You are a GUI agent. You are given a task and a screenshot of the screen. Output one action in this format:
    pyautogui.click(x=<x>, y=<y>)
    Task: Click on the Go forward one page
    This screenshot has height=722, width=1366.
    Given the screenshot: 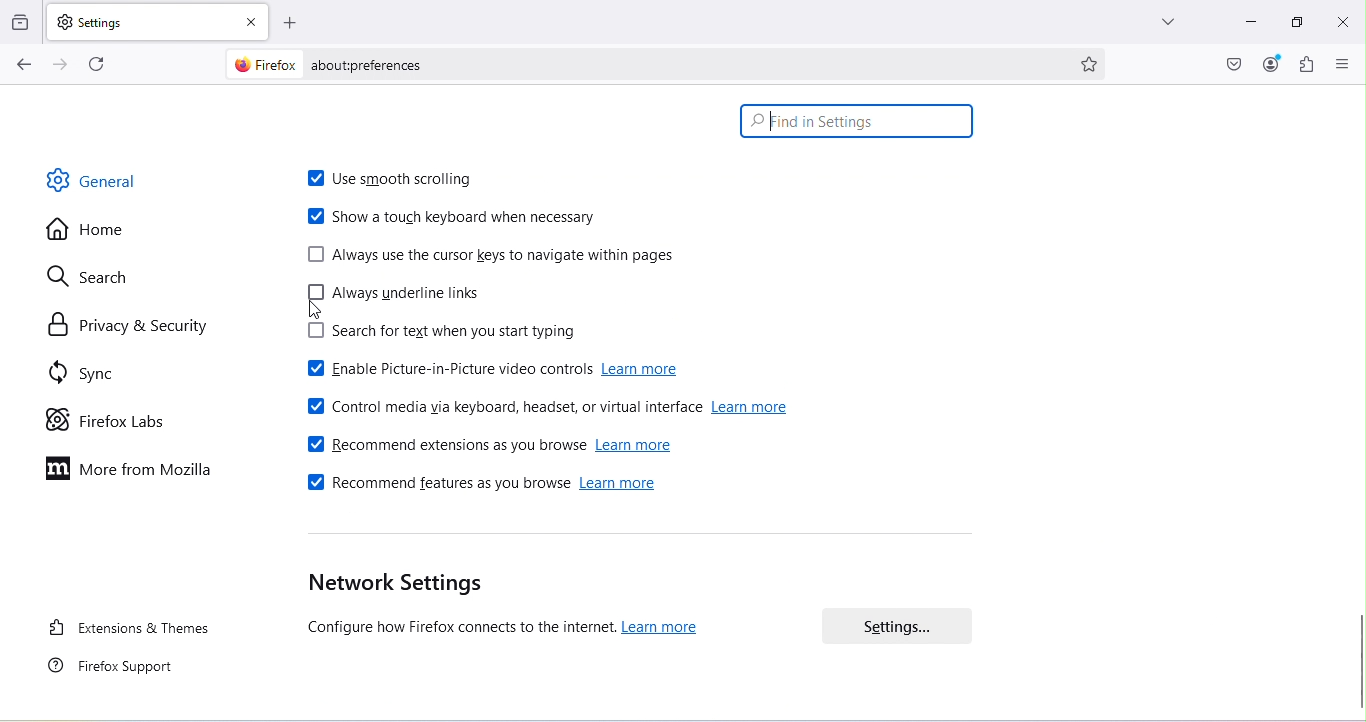 What is the action you would take?
    pyautogui.click(x=64, y=67)
    